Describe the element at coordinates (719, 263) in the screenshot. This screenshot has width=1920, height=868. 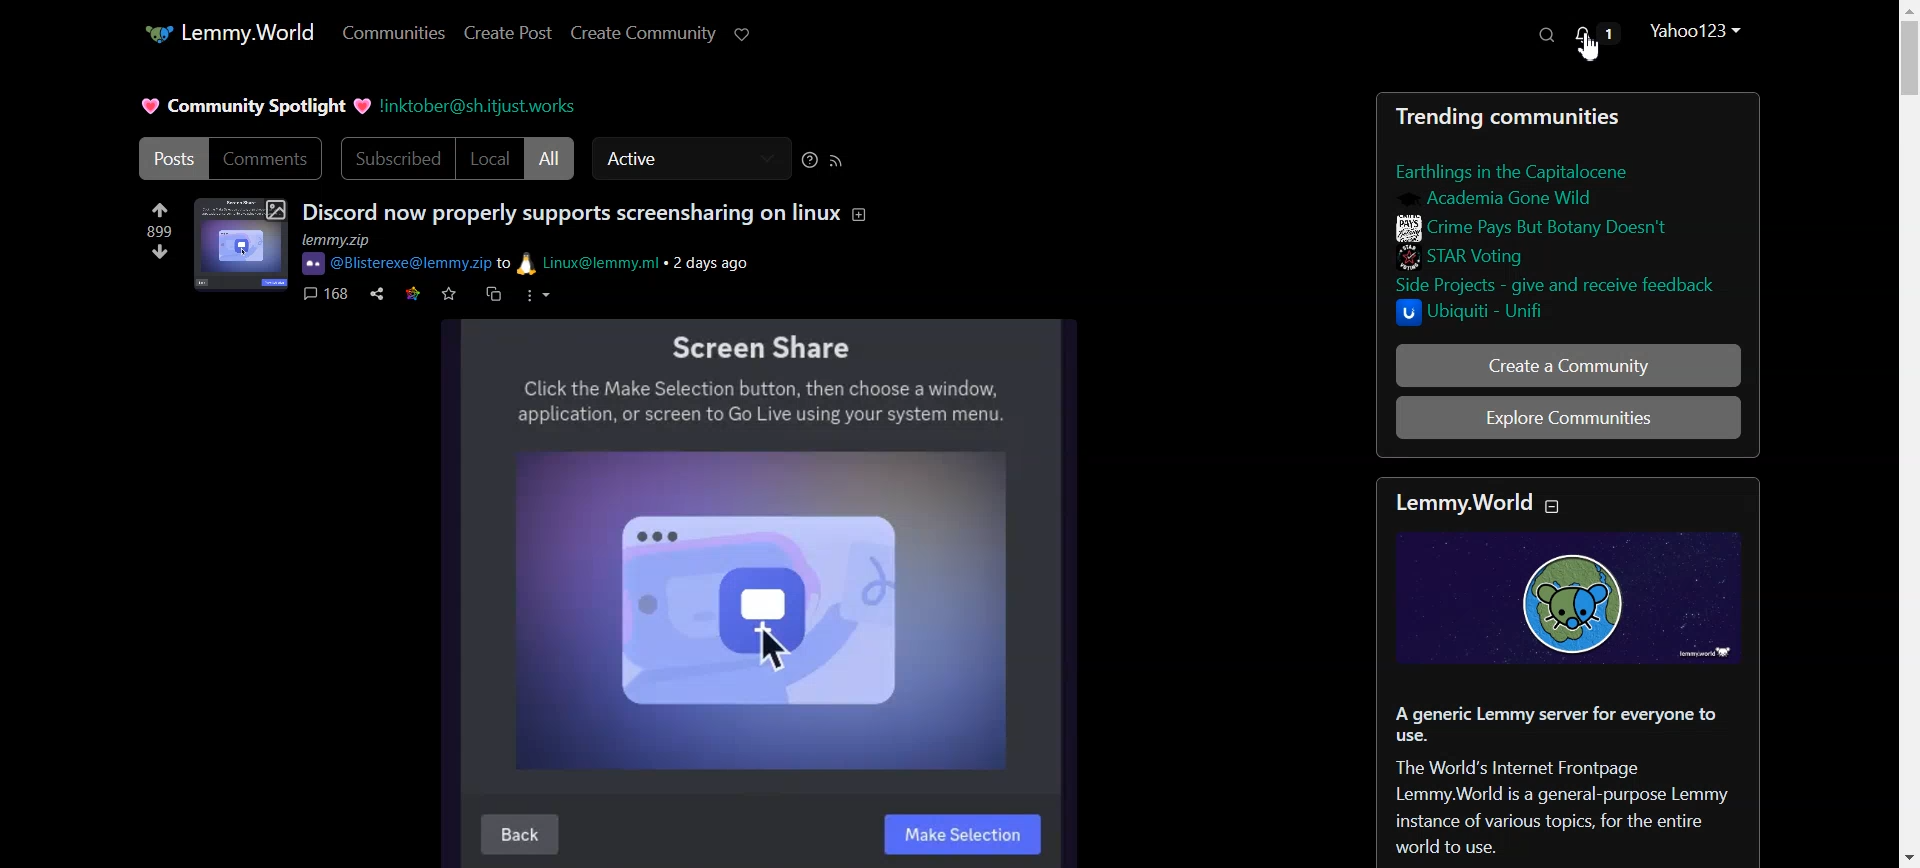
I see `2 days ago` at that location.